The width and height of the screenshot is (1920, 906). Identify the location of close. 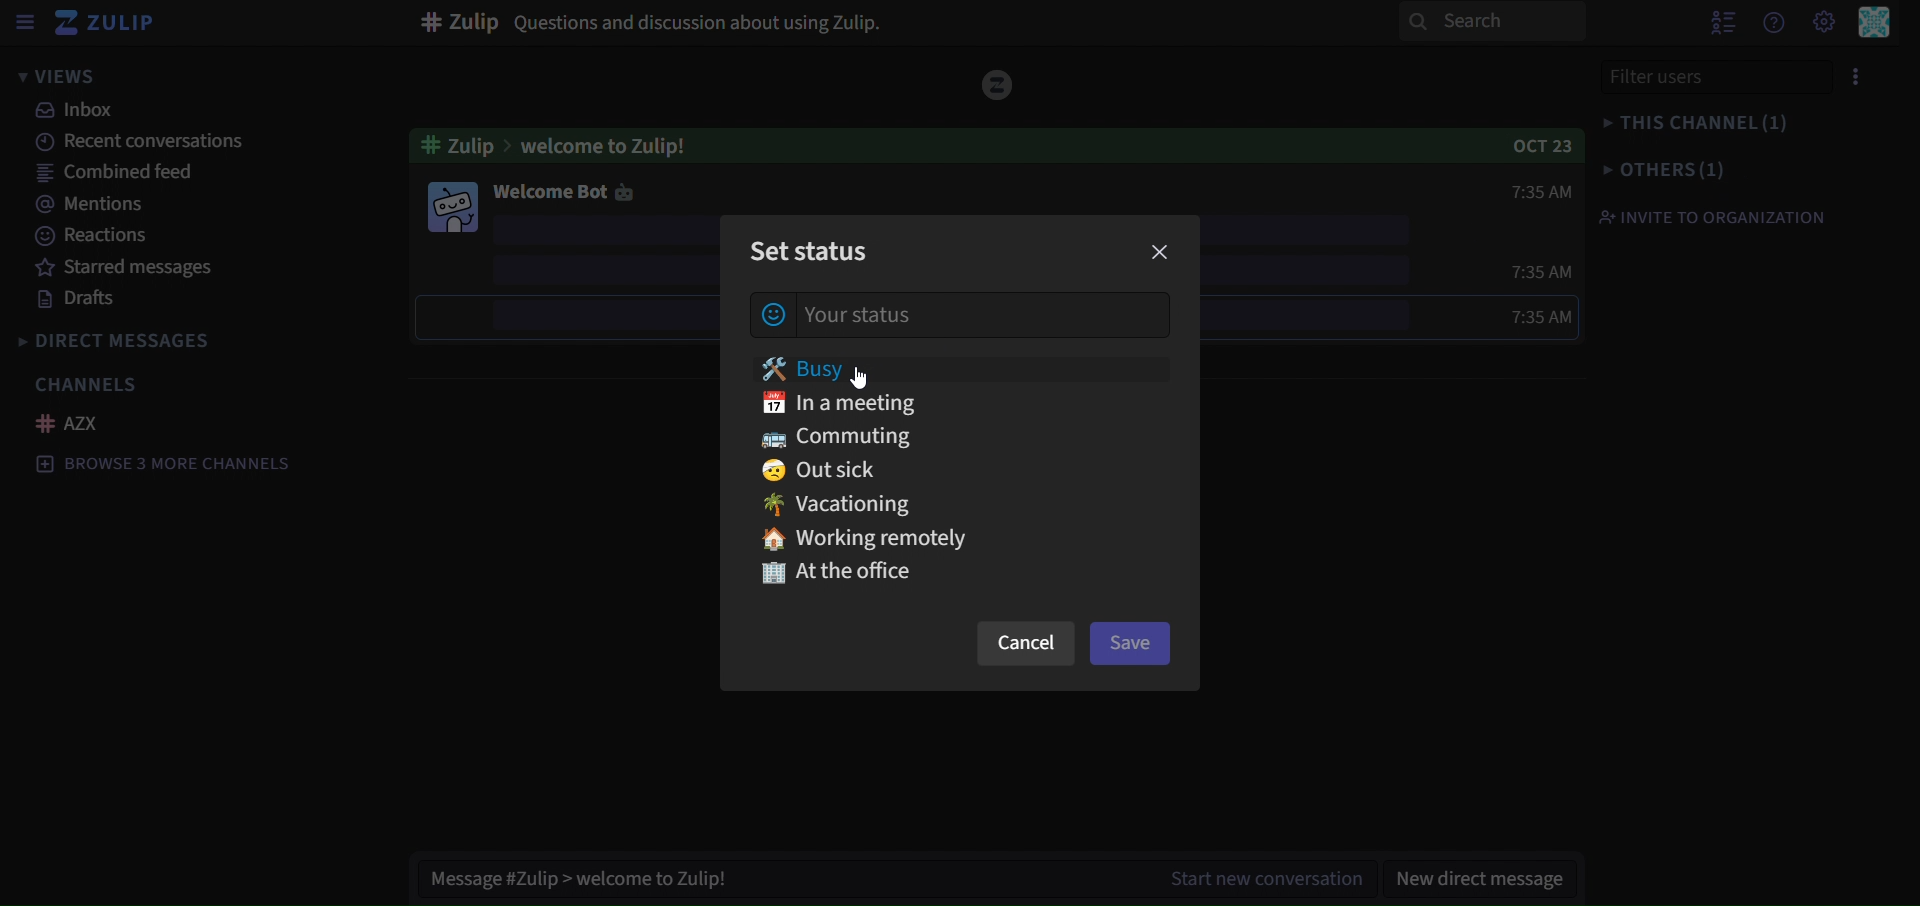
(1160, 252).